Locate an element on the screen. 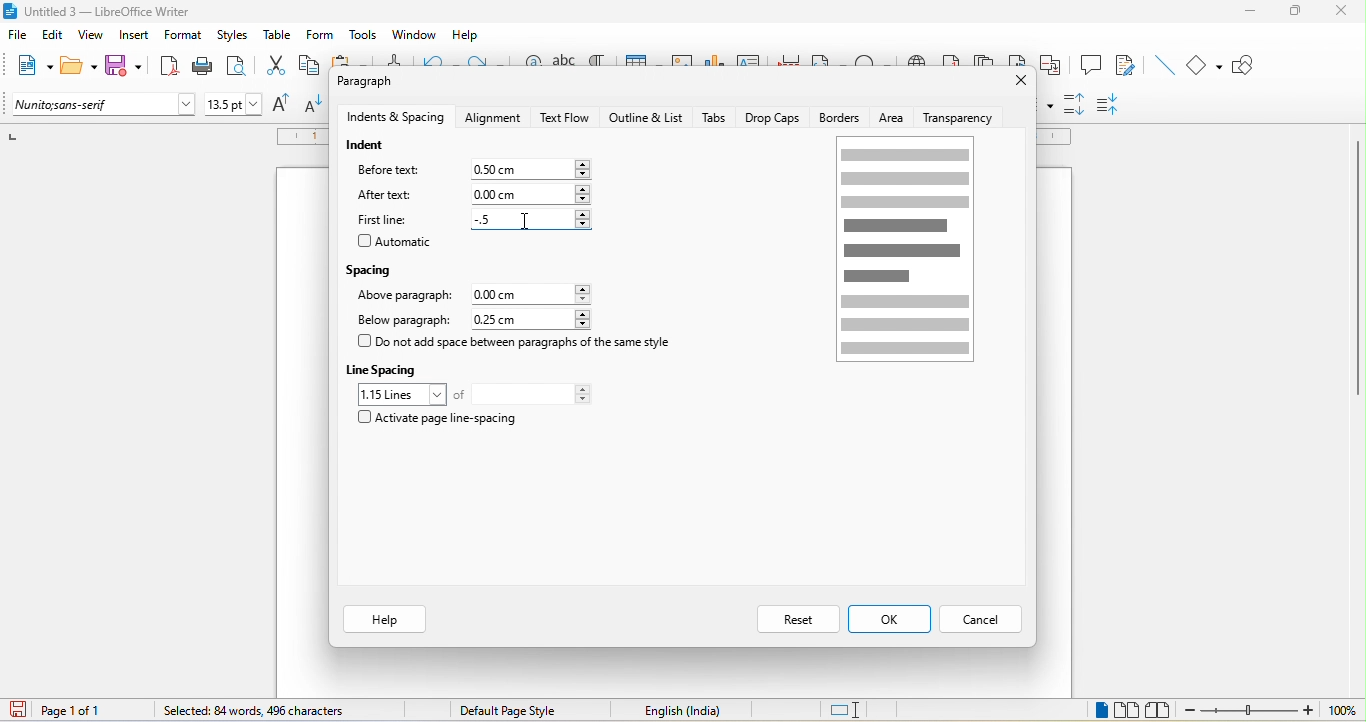 This screenshot has height=722, width=1366. checkbox is located at coordinates (364, 240).